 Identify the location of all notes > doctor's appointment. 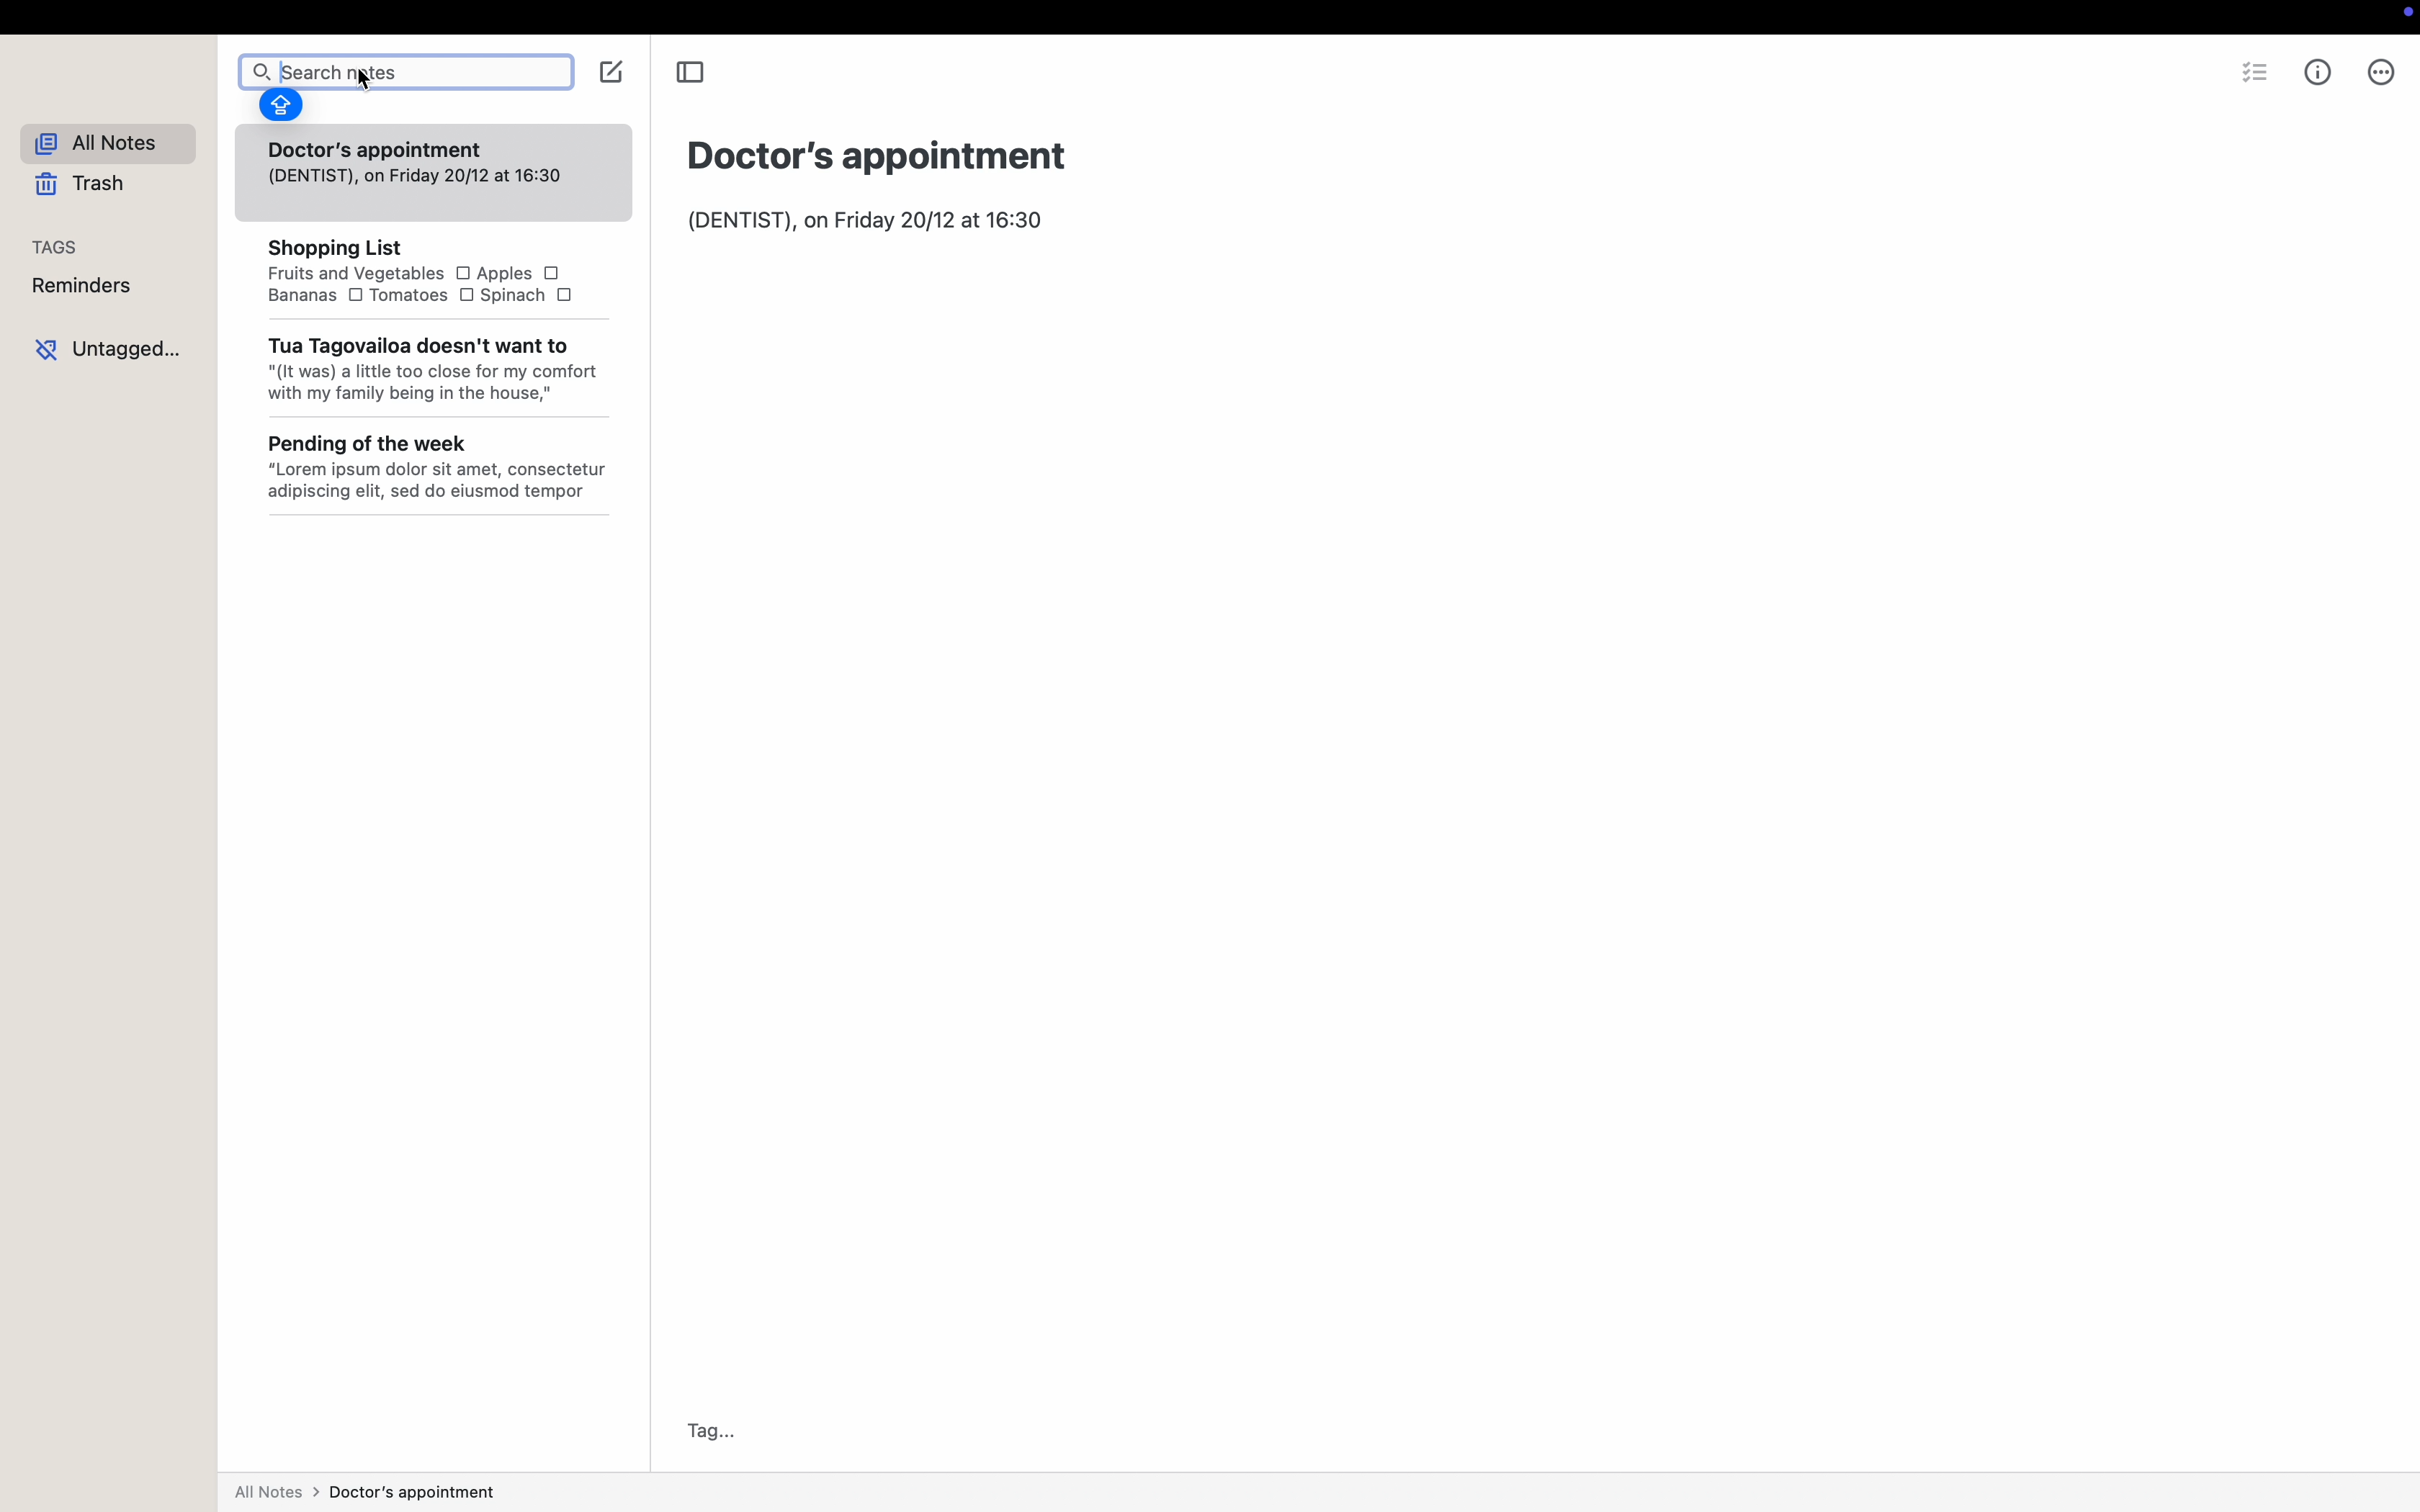
(367, 1490).